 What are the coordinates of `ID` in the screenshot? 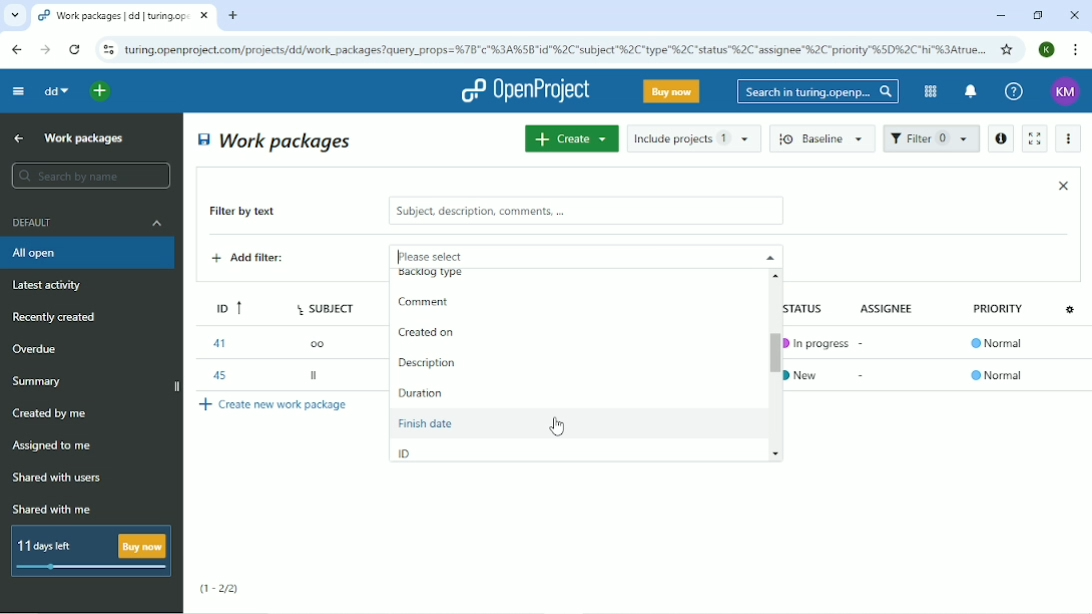 It's located at (405, 452).